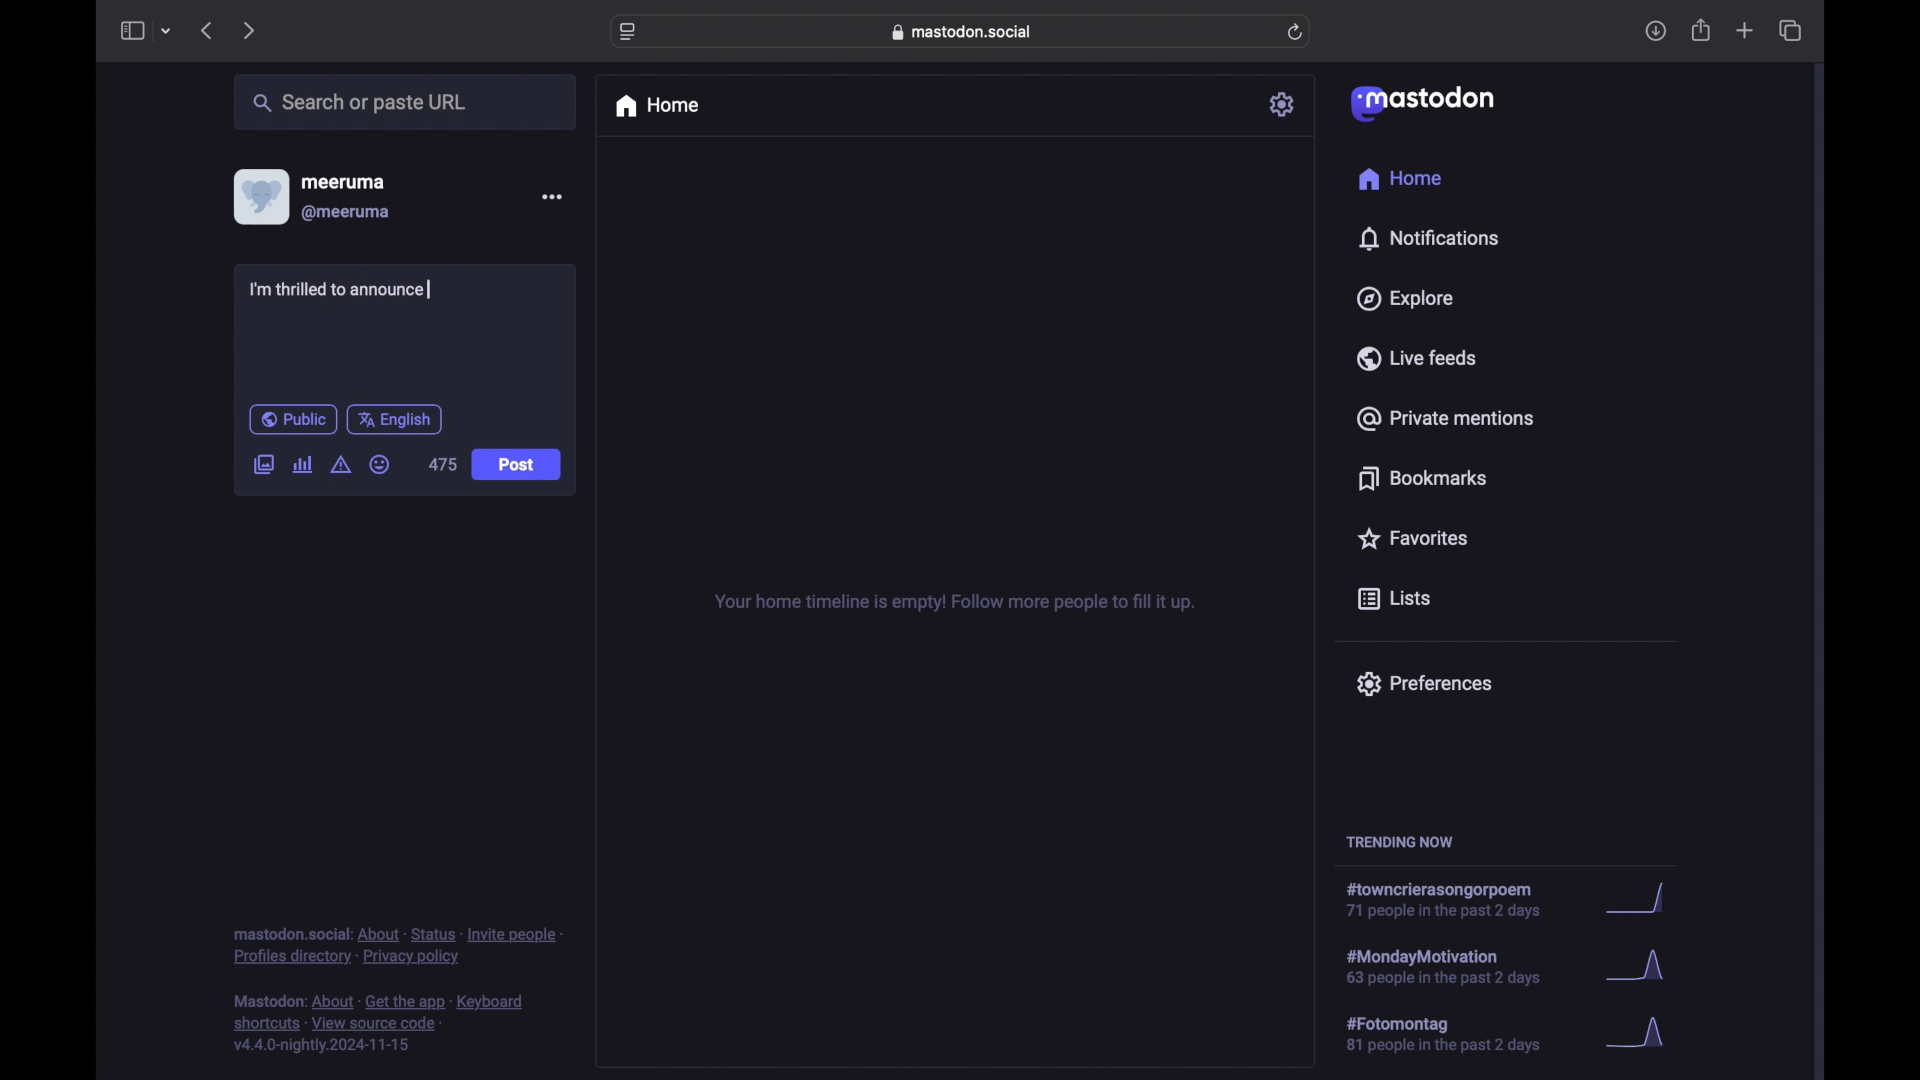 This screenshot has width=1920, height=1080. Describe the element at coordinates (360, 102) in the screenshot. I see `share or paste url` at that location.